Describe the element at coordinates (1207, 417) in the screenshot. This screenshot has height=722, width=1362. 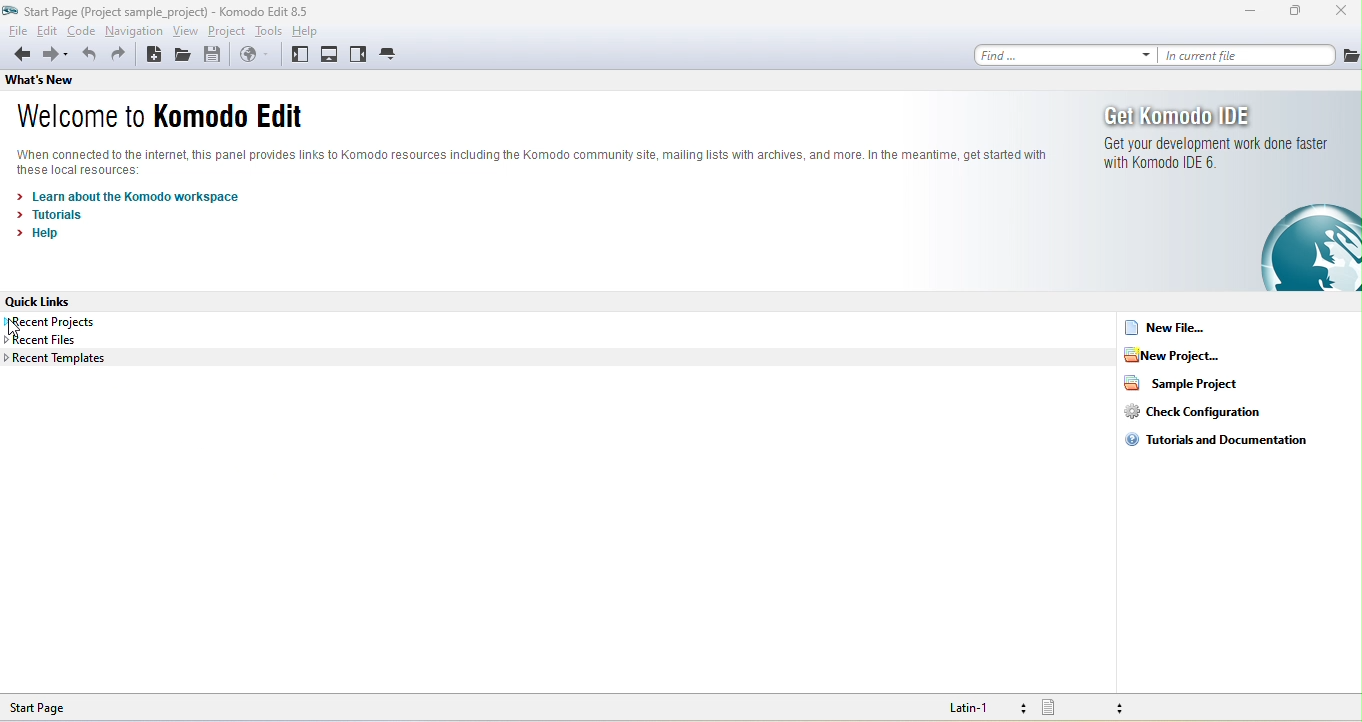
I see `check configuration` at that location.